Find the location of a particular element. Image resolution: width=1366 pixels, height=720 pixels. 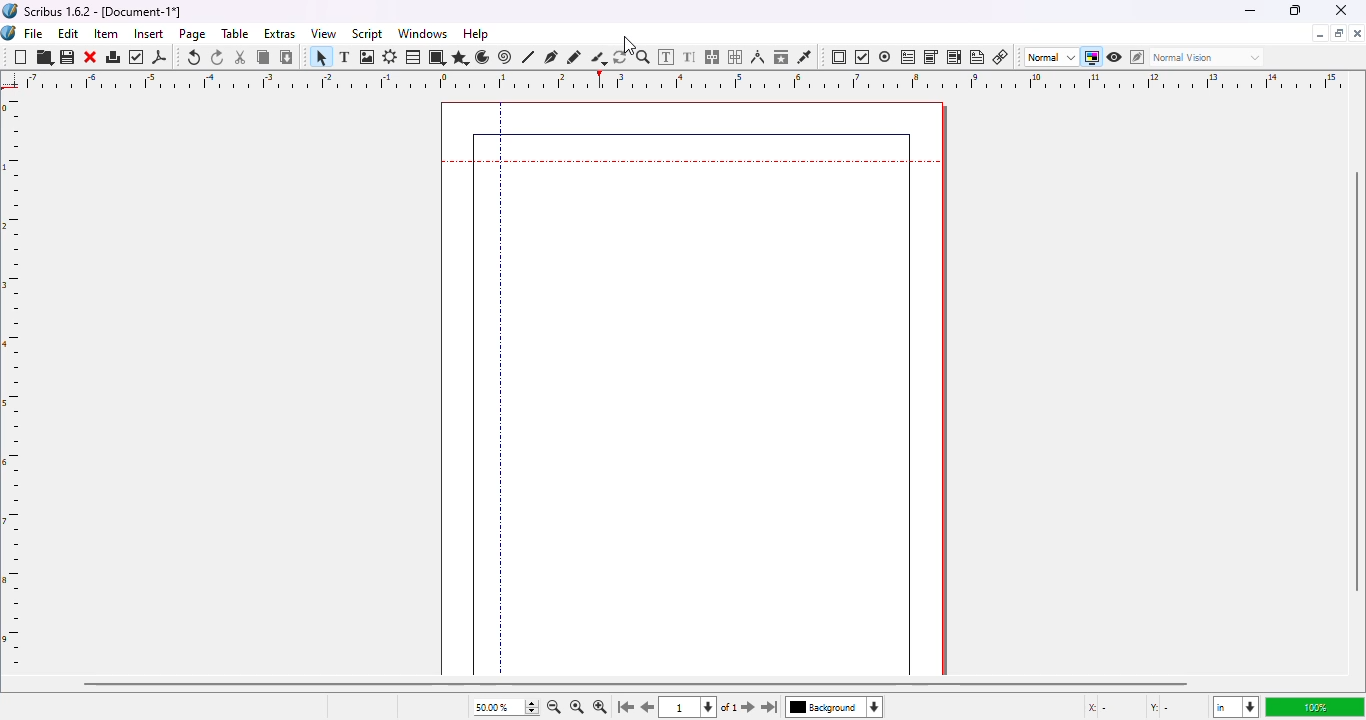

zoom in or out is located at coordinates (643, 57).